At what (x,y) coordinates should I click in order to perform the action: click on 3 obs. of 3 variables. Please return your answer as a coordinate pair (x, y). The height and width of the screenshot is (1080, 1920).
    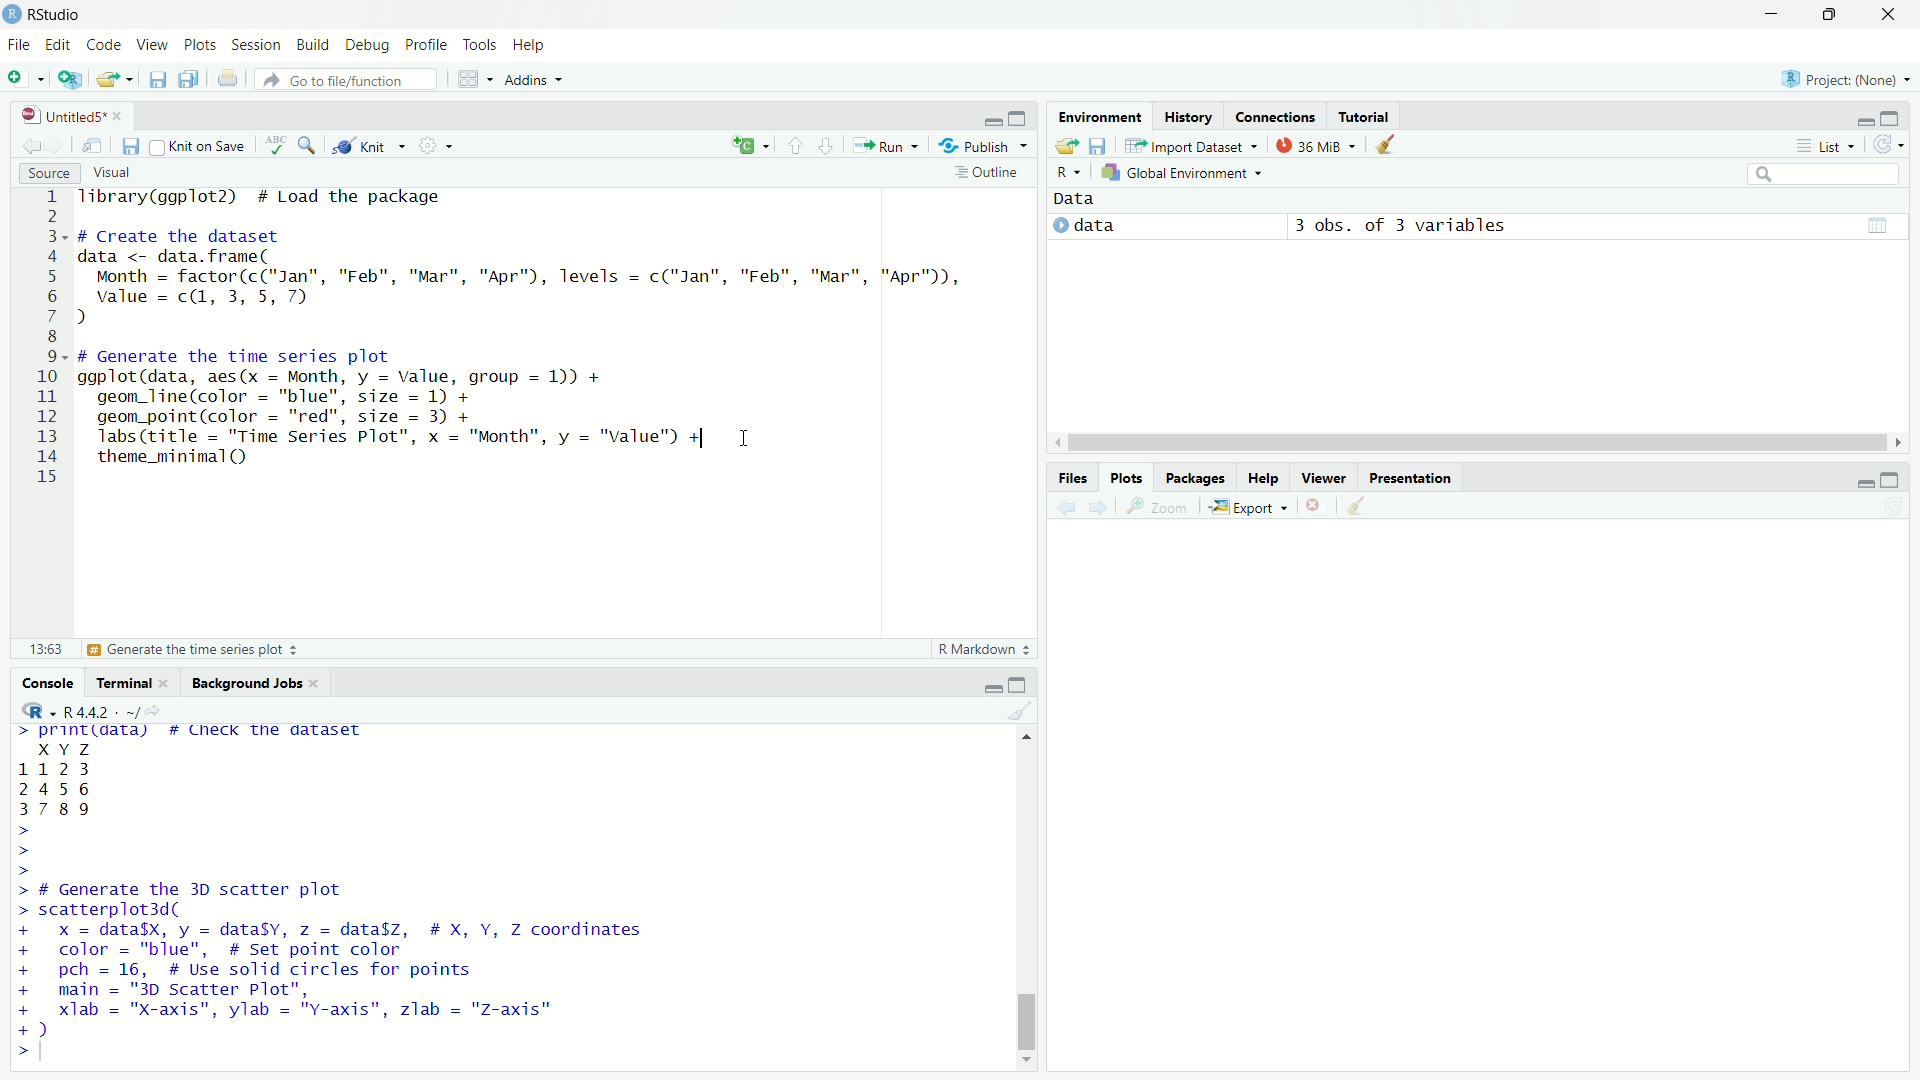
    Looking at the image, I should click on (1414, 226).